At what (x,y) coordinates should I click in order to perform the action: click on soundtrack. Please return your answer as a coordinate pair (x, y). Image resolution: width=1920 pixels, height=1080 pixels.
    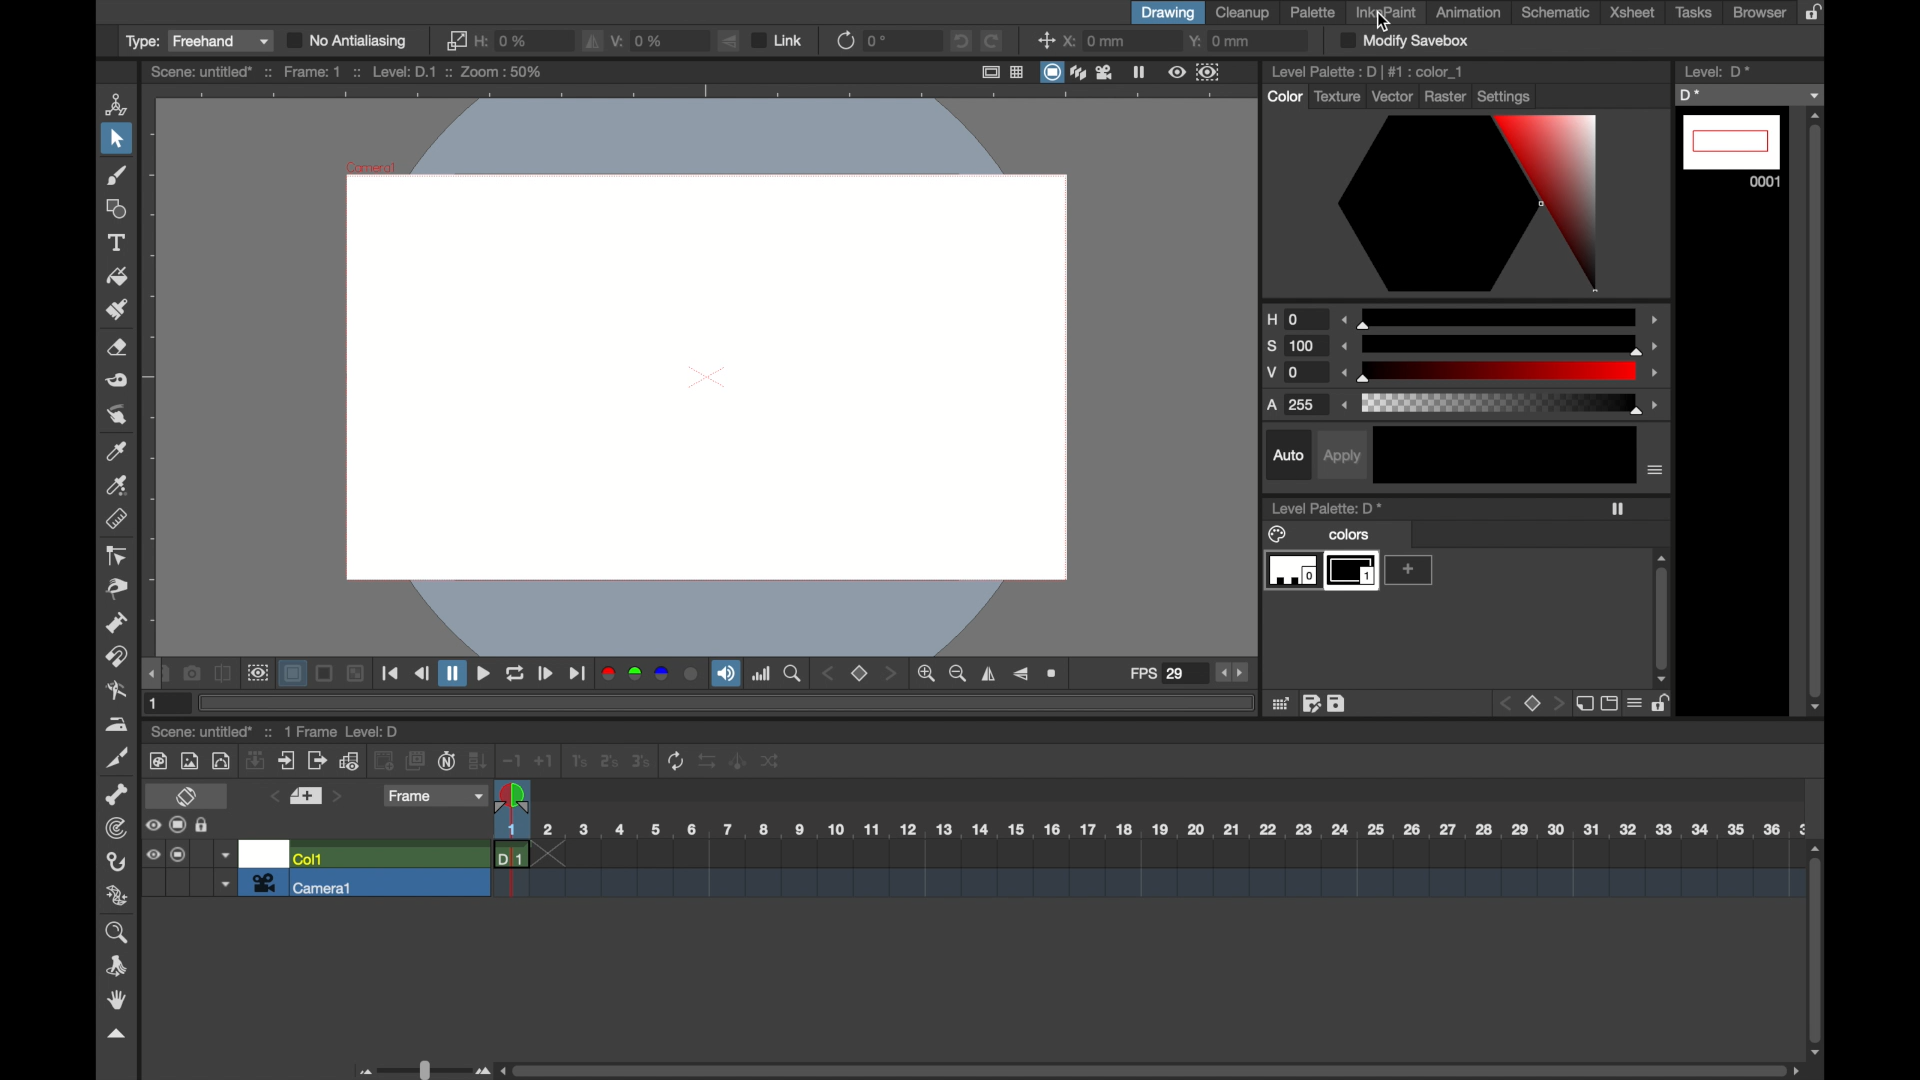
    Looking at the image, I should click on (725, 673).